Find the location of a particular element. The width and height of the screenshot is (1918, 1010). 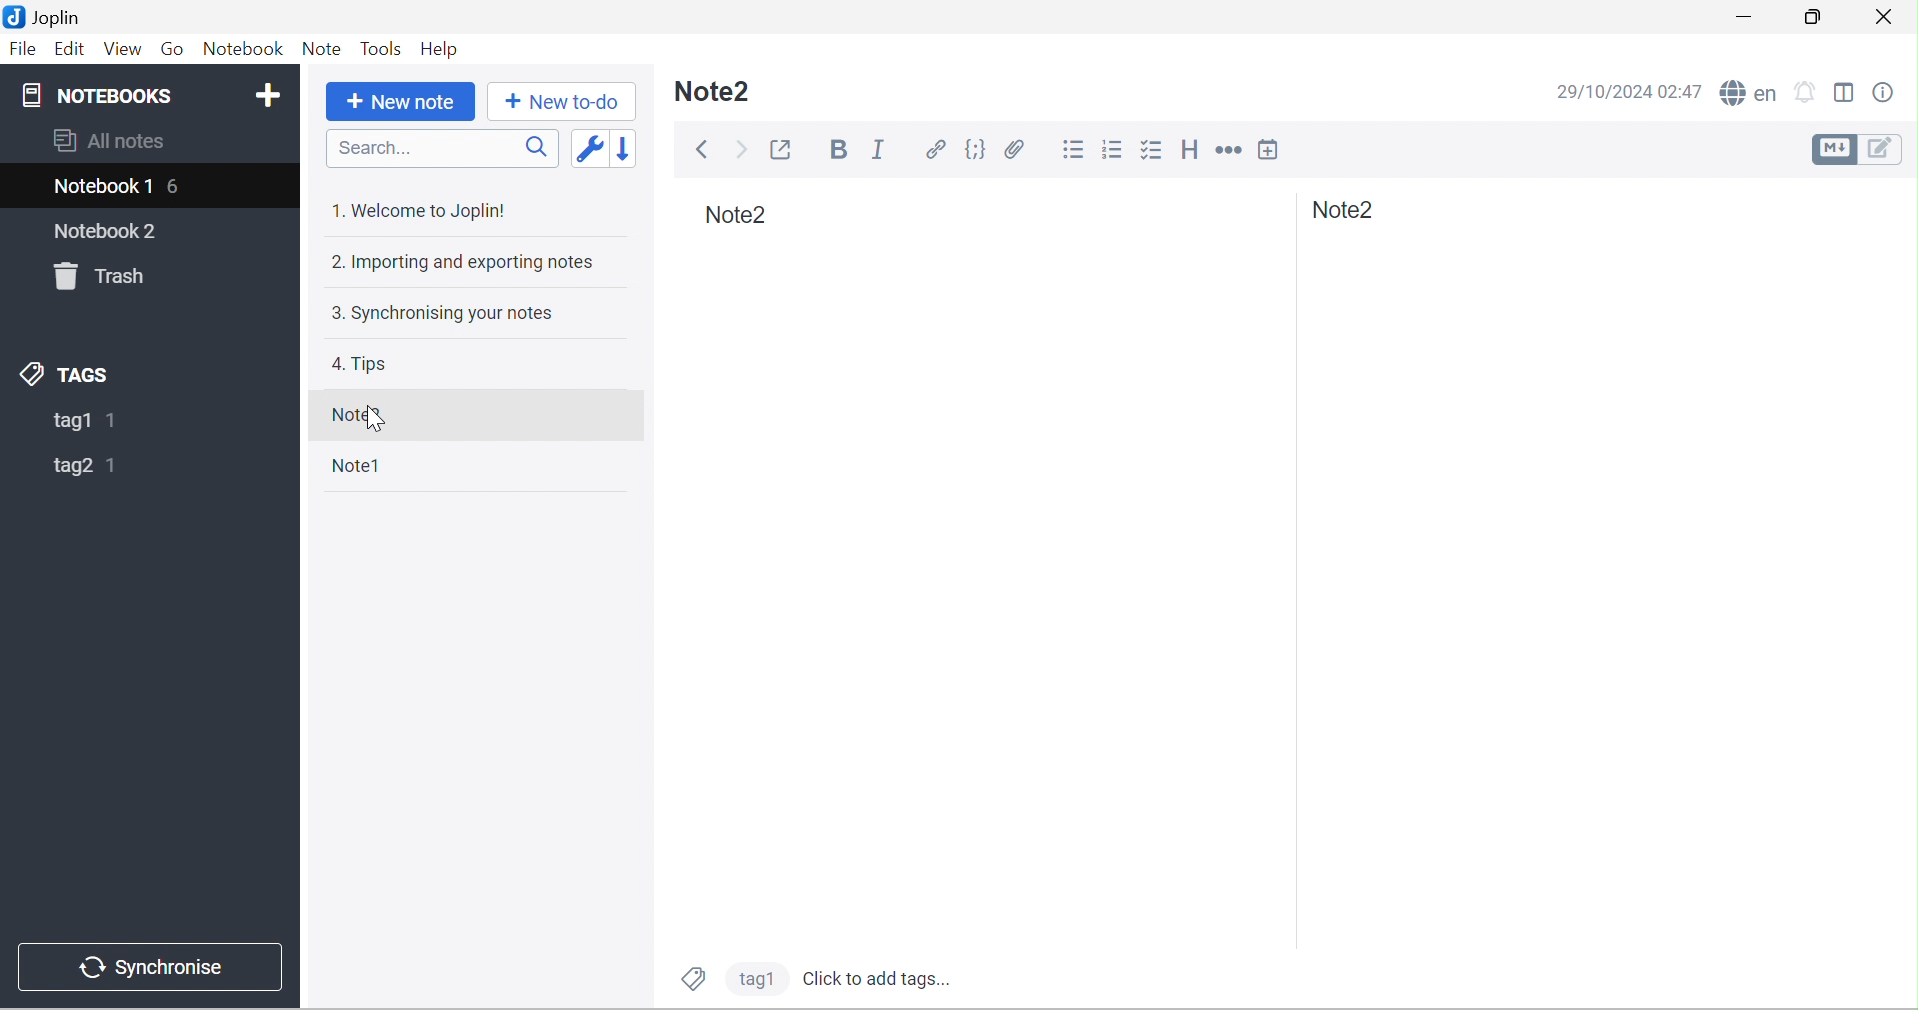

Forward is located at coordinates (744, 150).